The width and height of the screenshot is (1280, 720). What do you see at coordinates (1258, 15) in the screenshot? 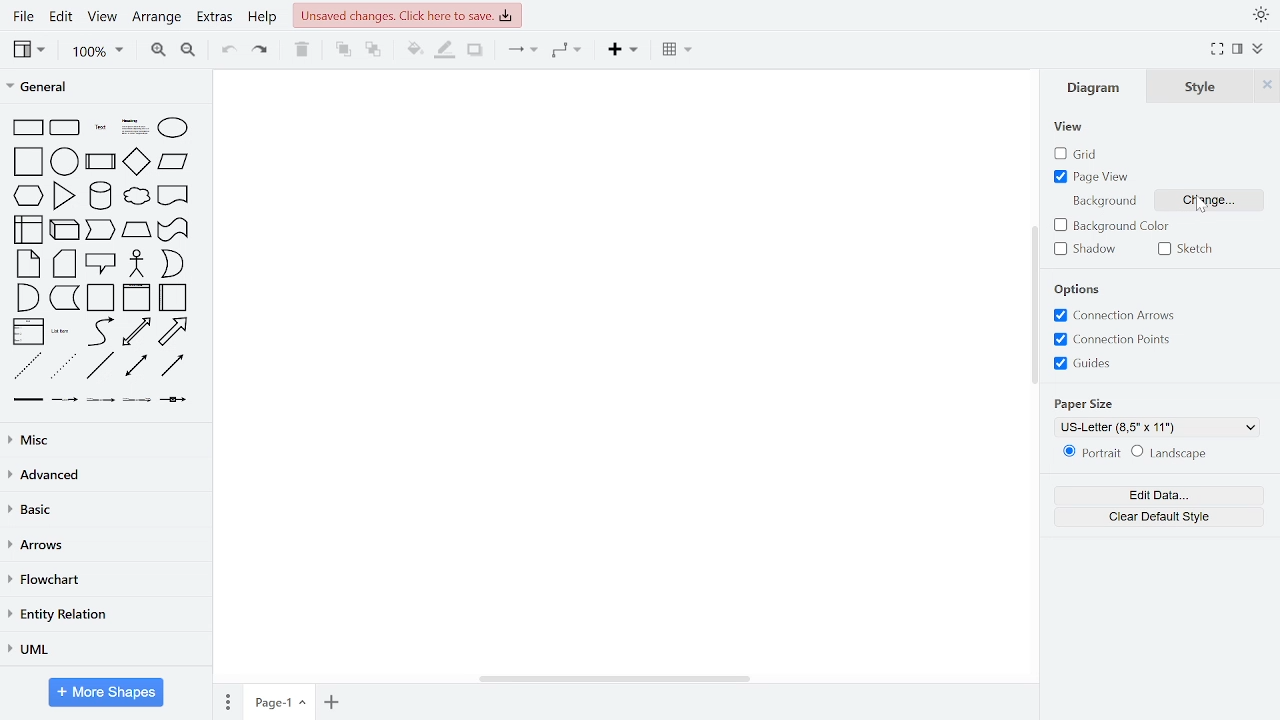
I see `appearance` at bounding box center [1258, 15].